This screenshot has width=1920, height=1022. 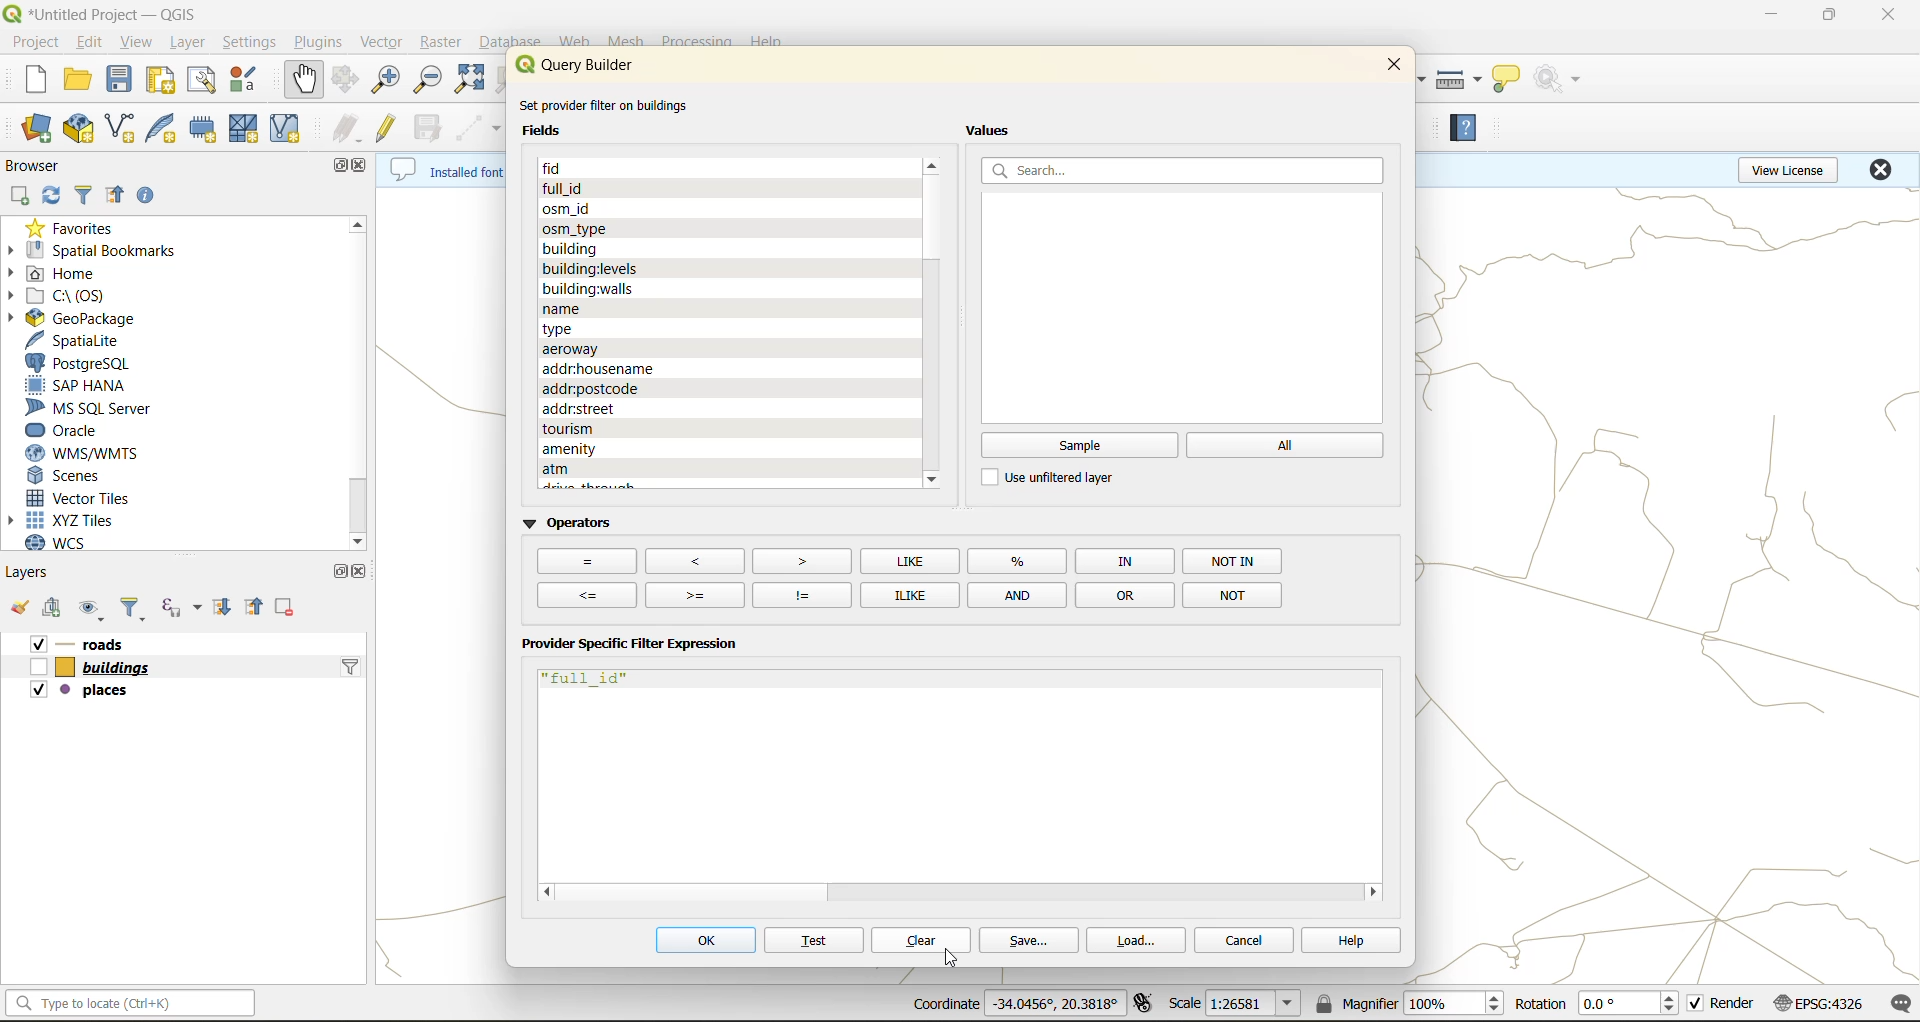 What do you see at coordinates (696, 594) in the screenshot?
I see `opertators` at bounding box center [696, 594].